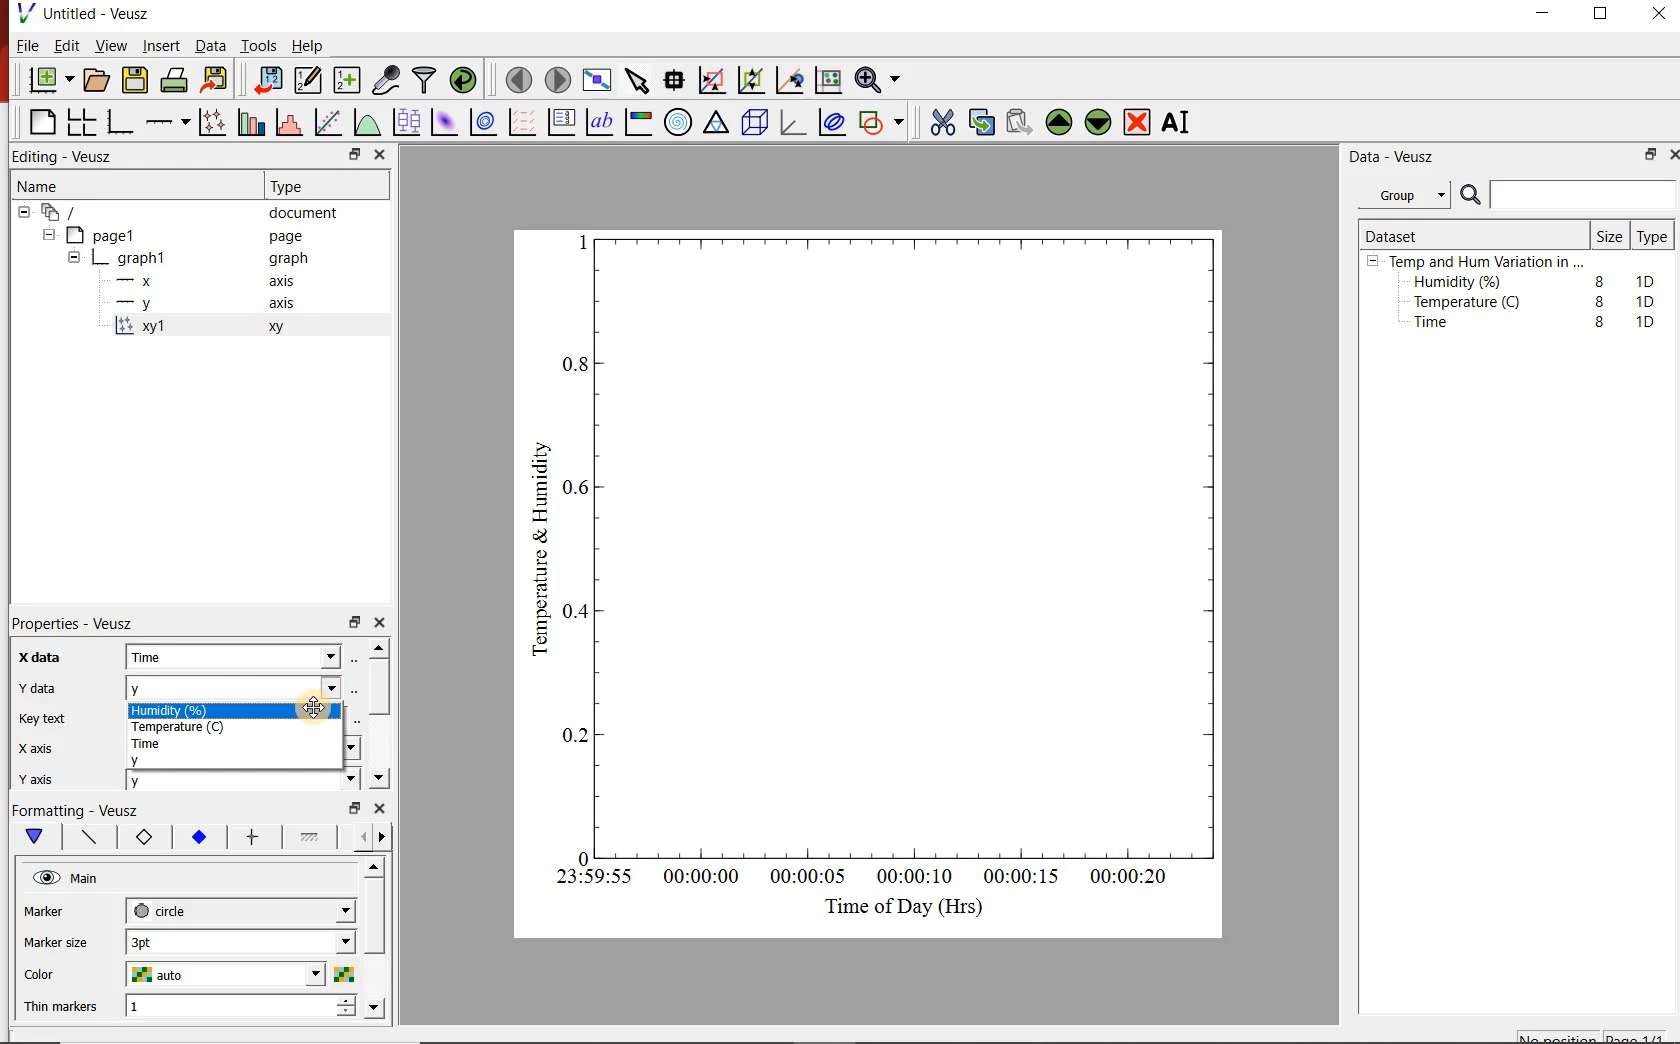  Describe the element at coordinates (83, 620) in the screenshot. I see `Properties - Veusz` at that location.